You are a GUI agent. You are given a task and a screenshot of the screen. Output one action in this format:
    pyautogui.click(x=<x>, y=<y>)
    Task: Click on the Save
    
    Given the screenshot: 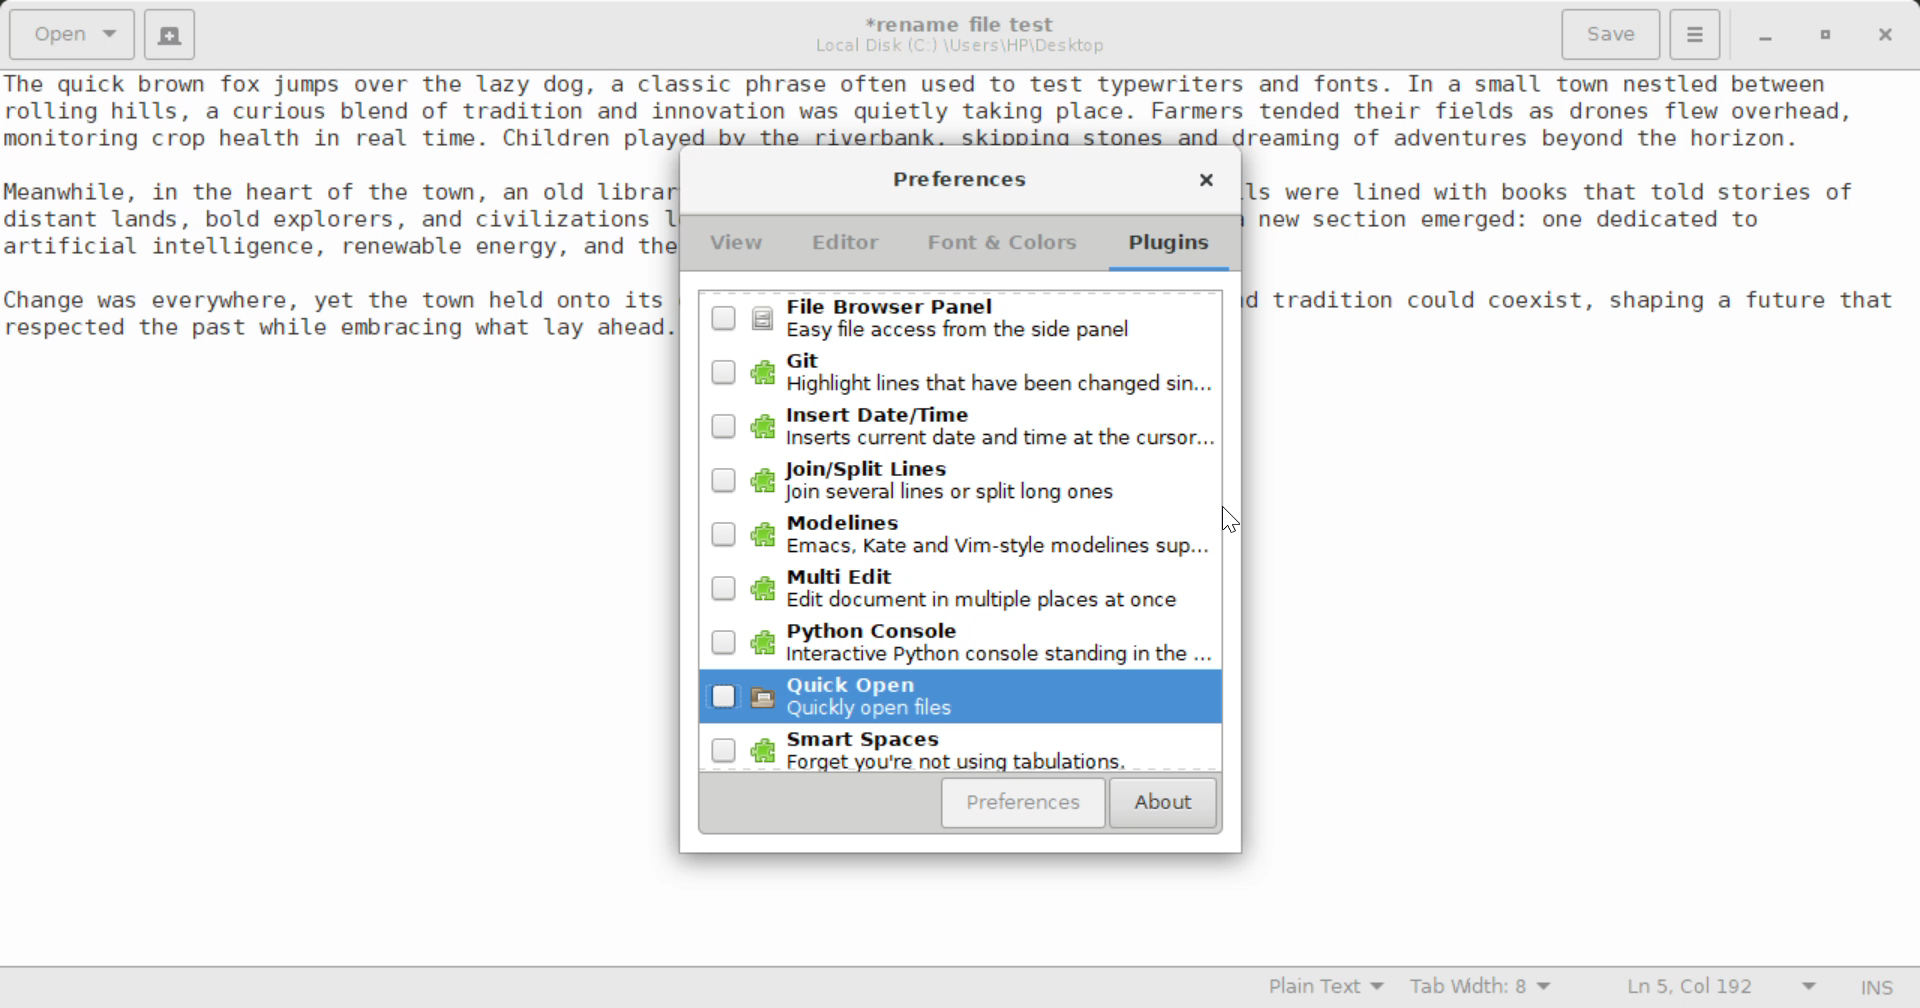 What is the action you would take?
    pyautogui.click(x=1613, y=35)
    